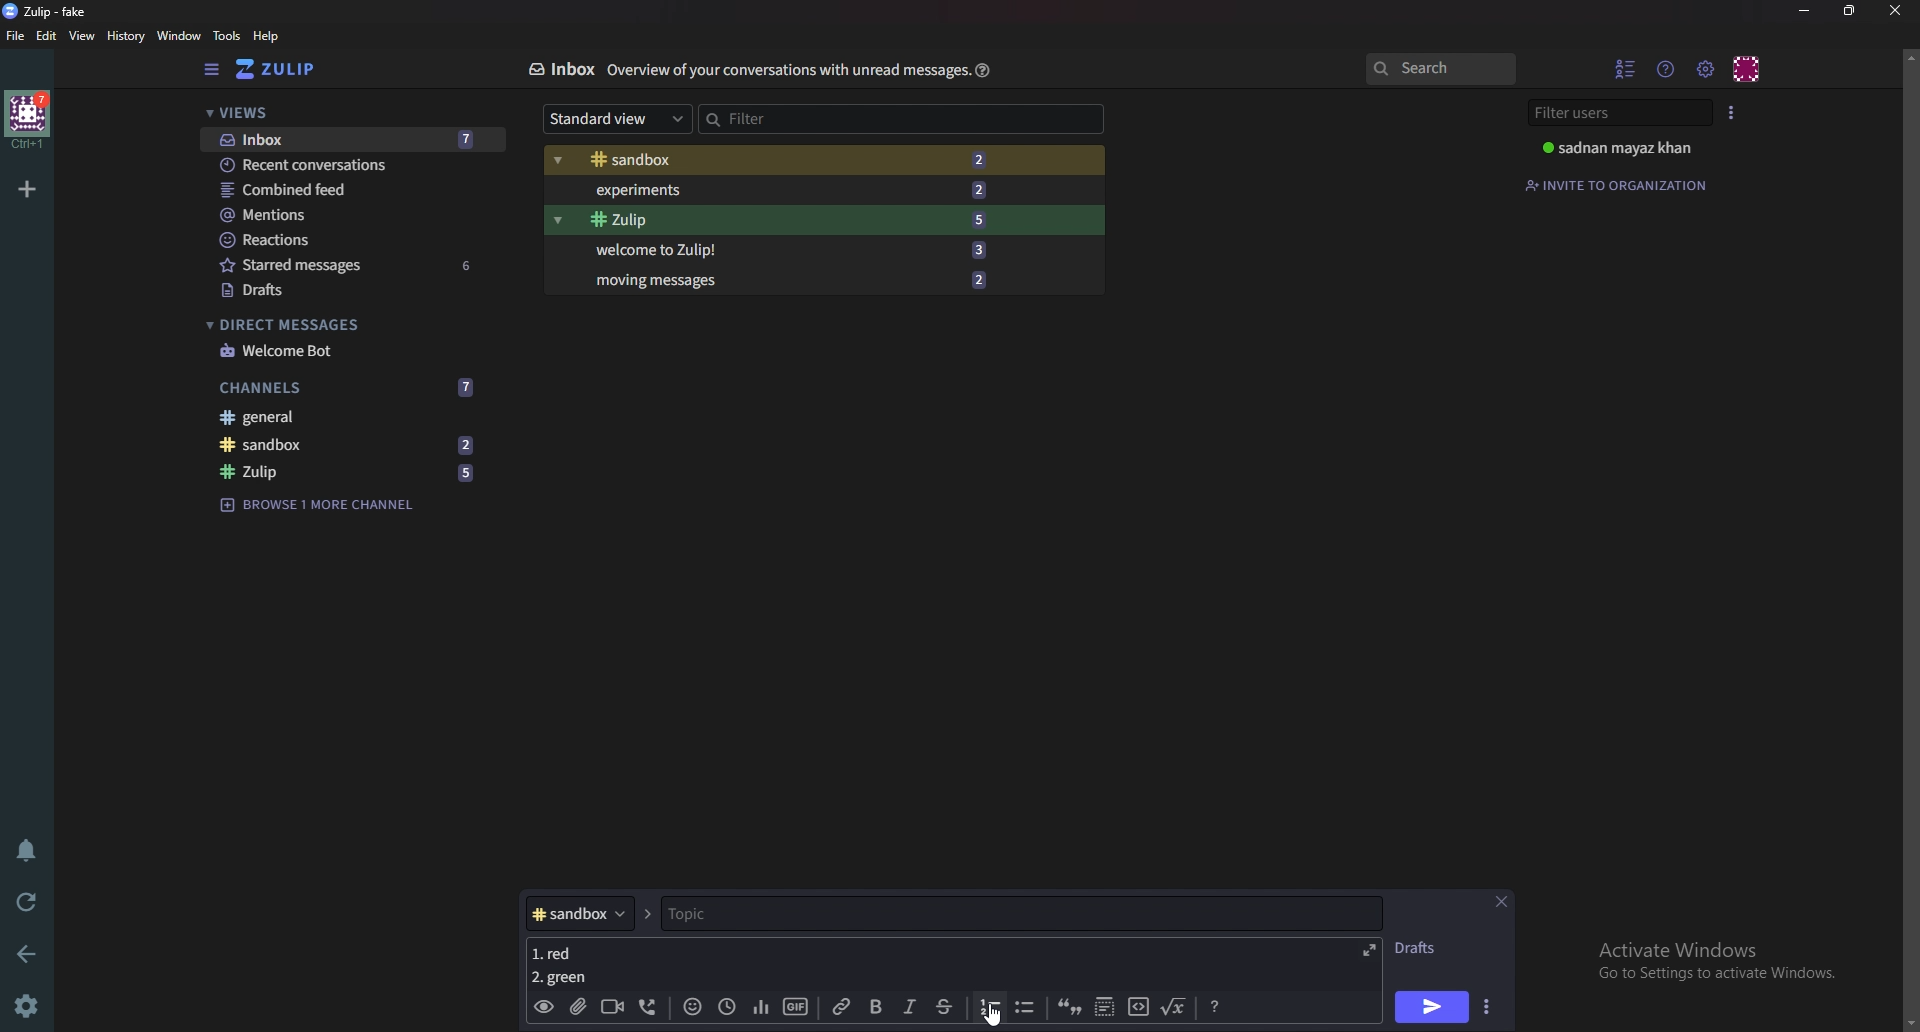  Describe the element at coordinates (342, 115) in the screenshot. I see `Views` at that location.